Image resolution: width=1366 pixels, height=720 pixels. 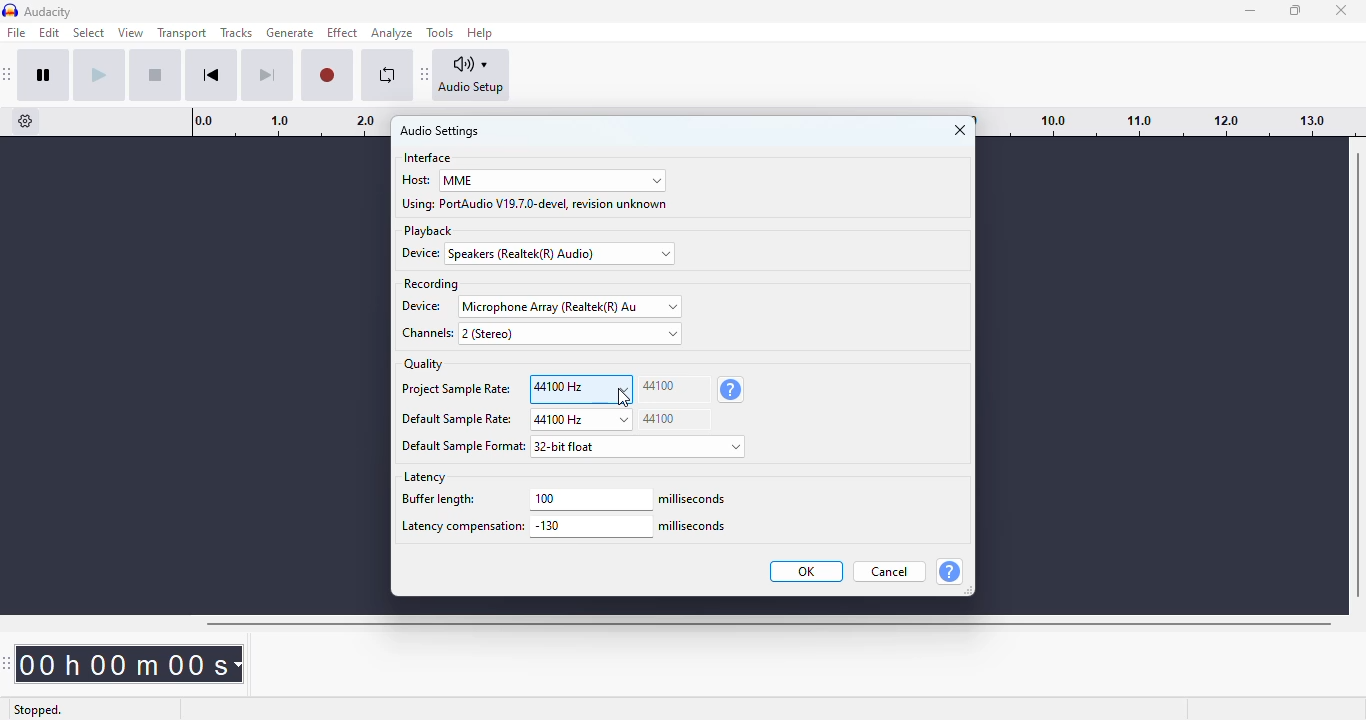 What do you see at coordinates (570, 333) in the screenshot?
I see `select channels` at bounding box center [570, 333].